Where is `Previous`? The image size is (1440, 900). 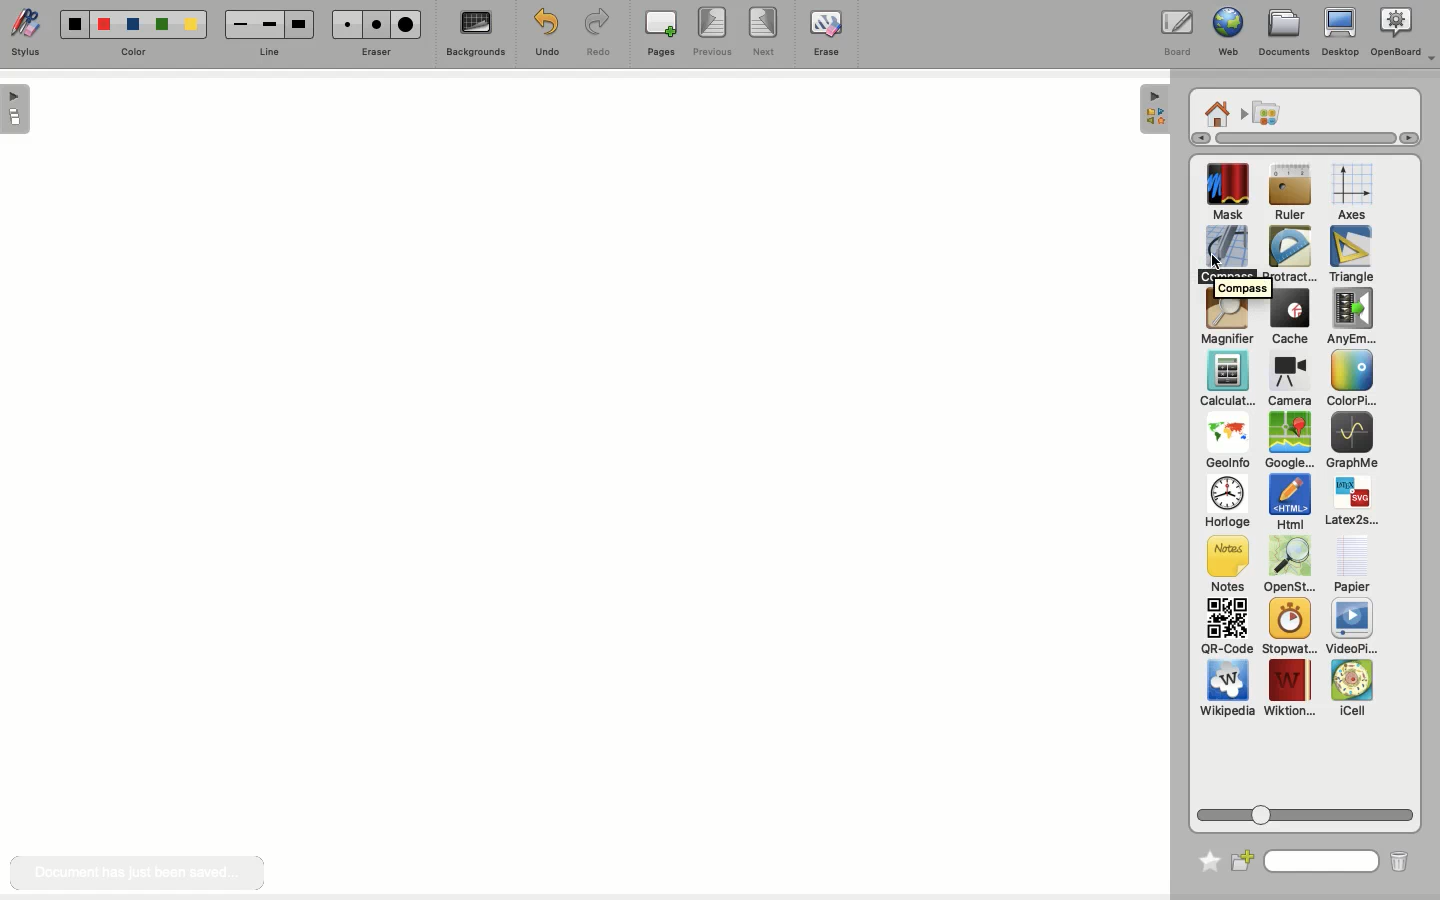
Previous is located at coordinates (712, 33).